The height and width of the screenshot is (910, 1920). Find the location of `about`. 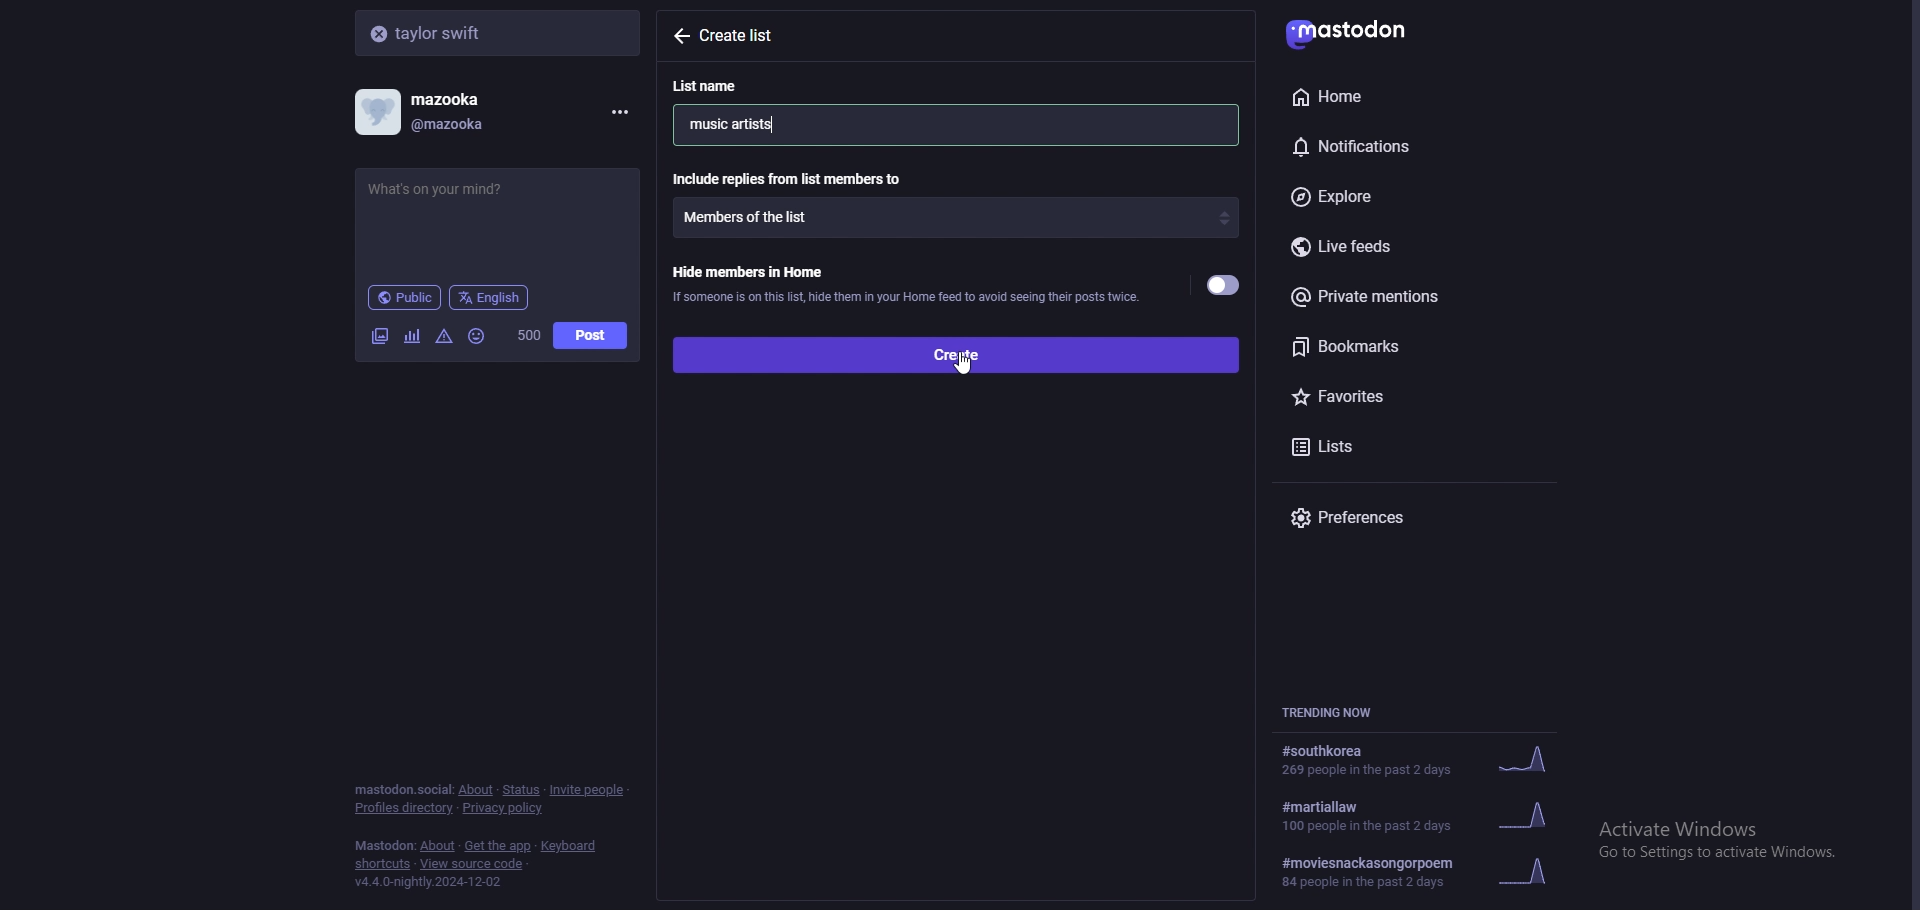

about is located at coordinates (439, 847).